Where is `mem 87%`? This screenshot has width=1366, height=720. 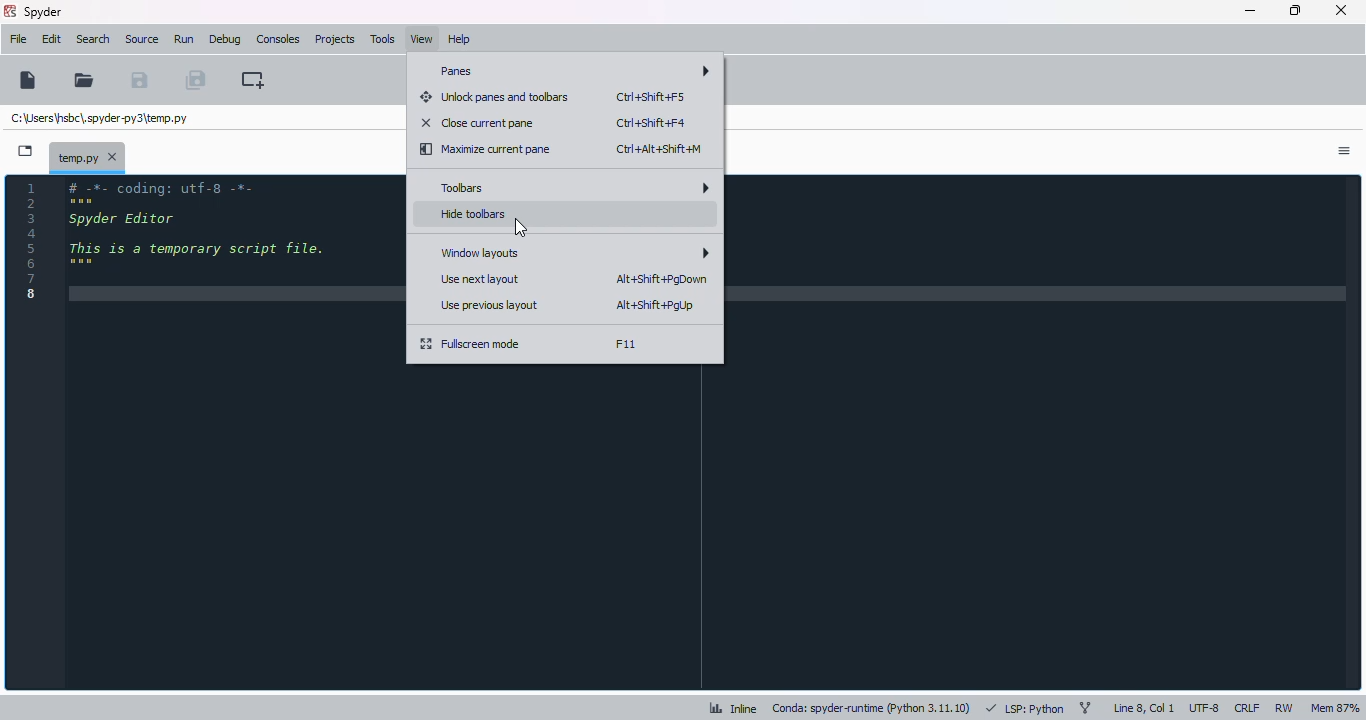 mem 87% is located at coordinates (1334, 707).